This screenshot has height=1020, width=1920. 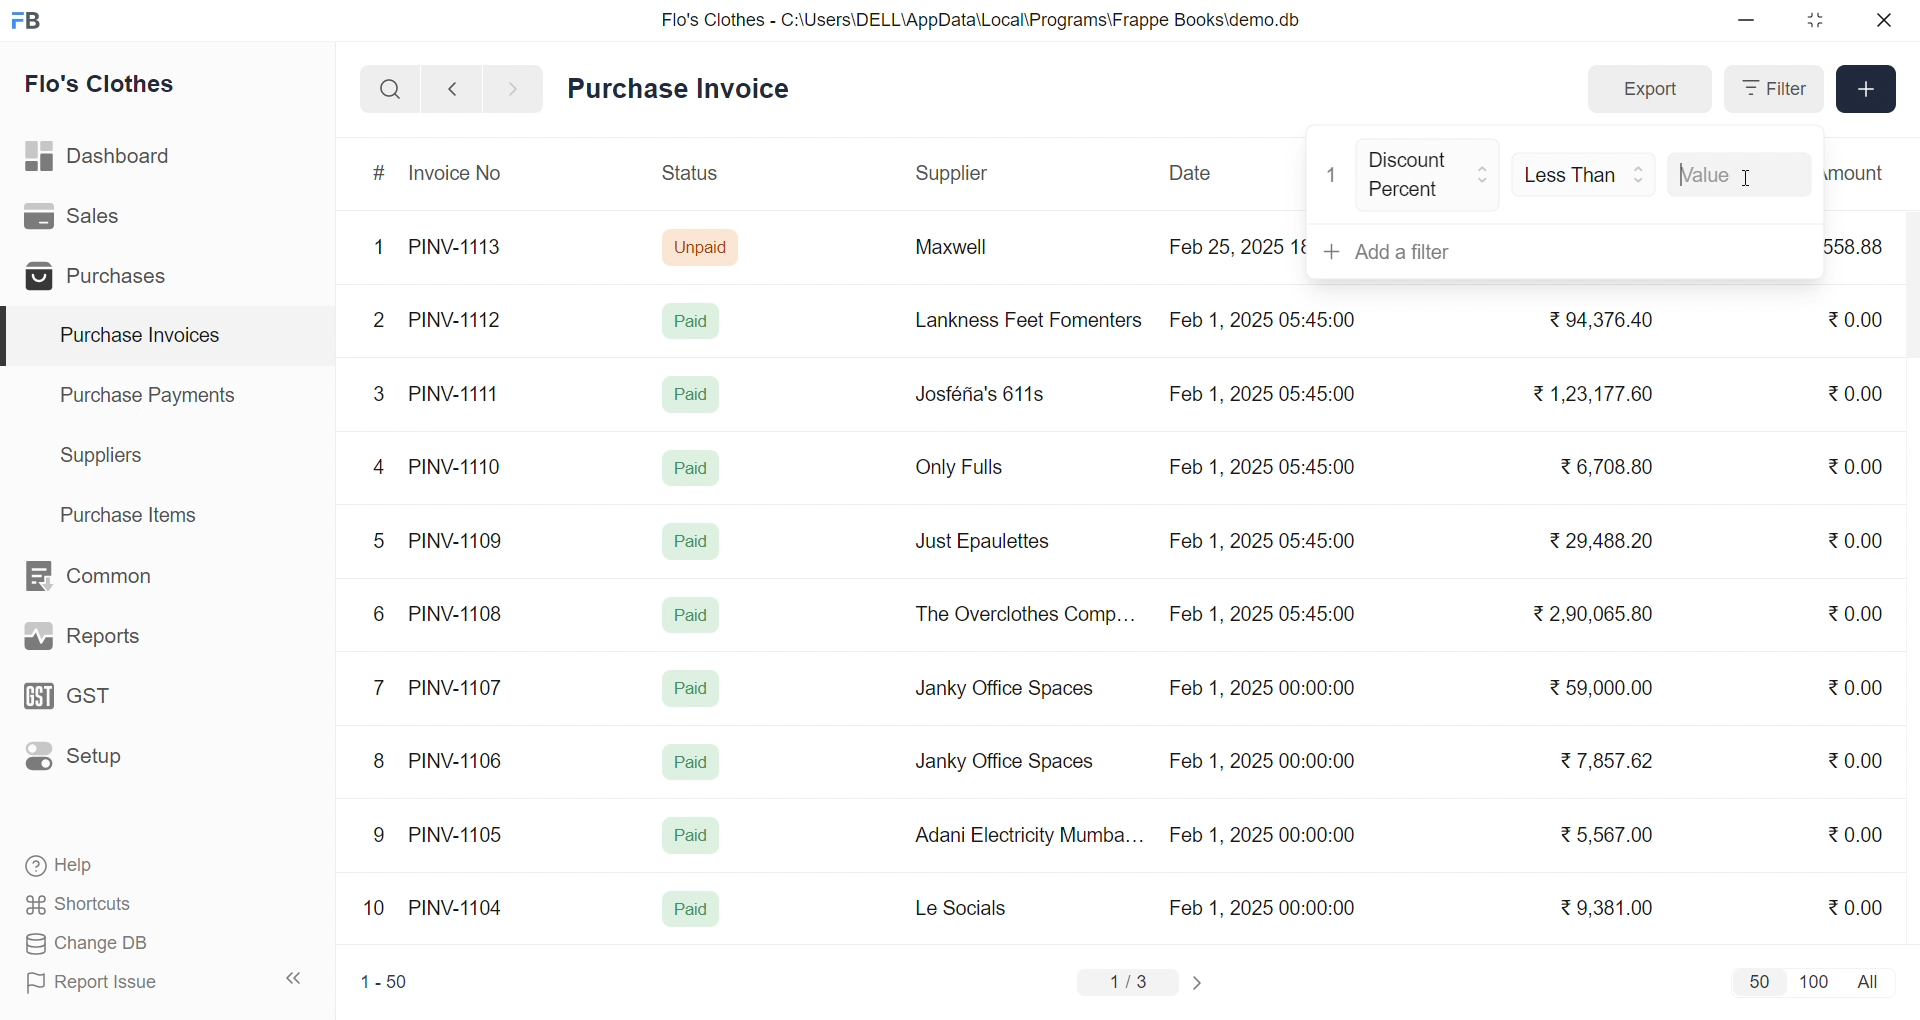 I want to click on close, so click(x=1882, y=20).